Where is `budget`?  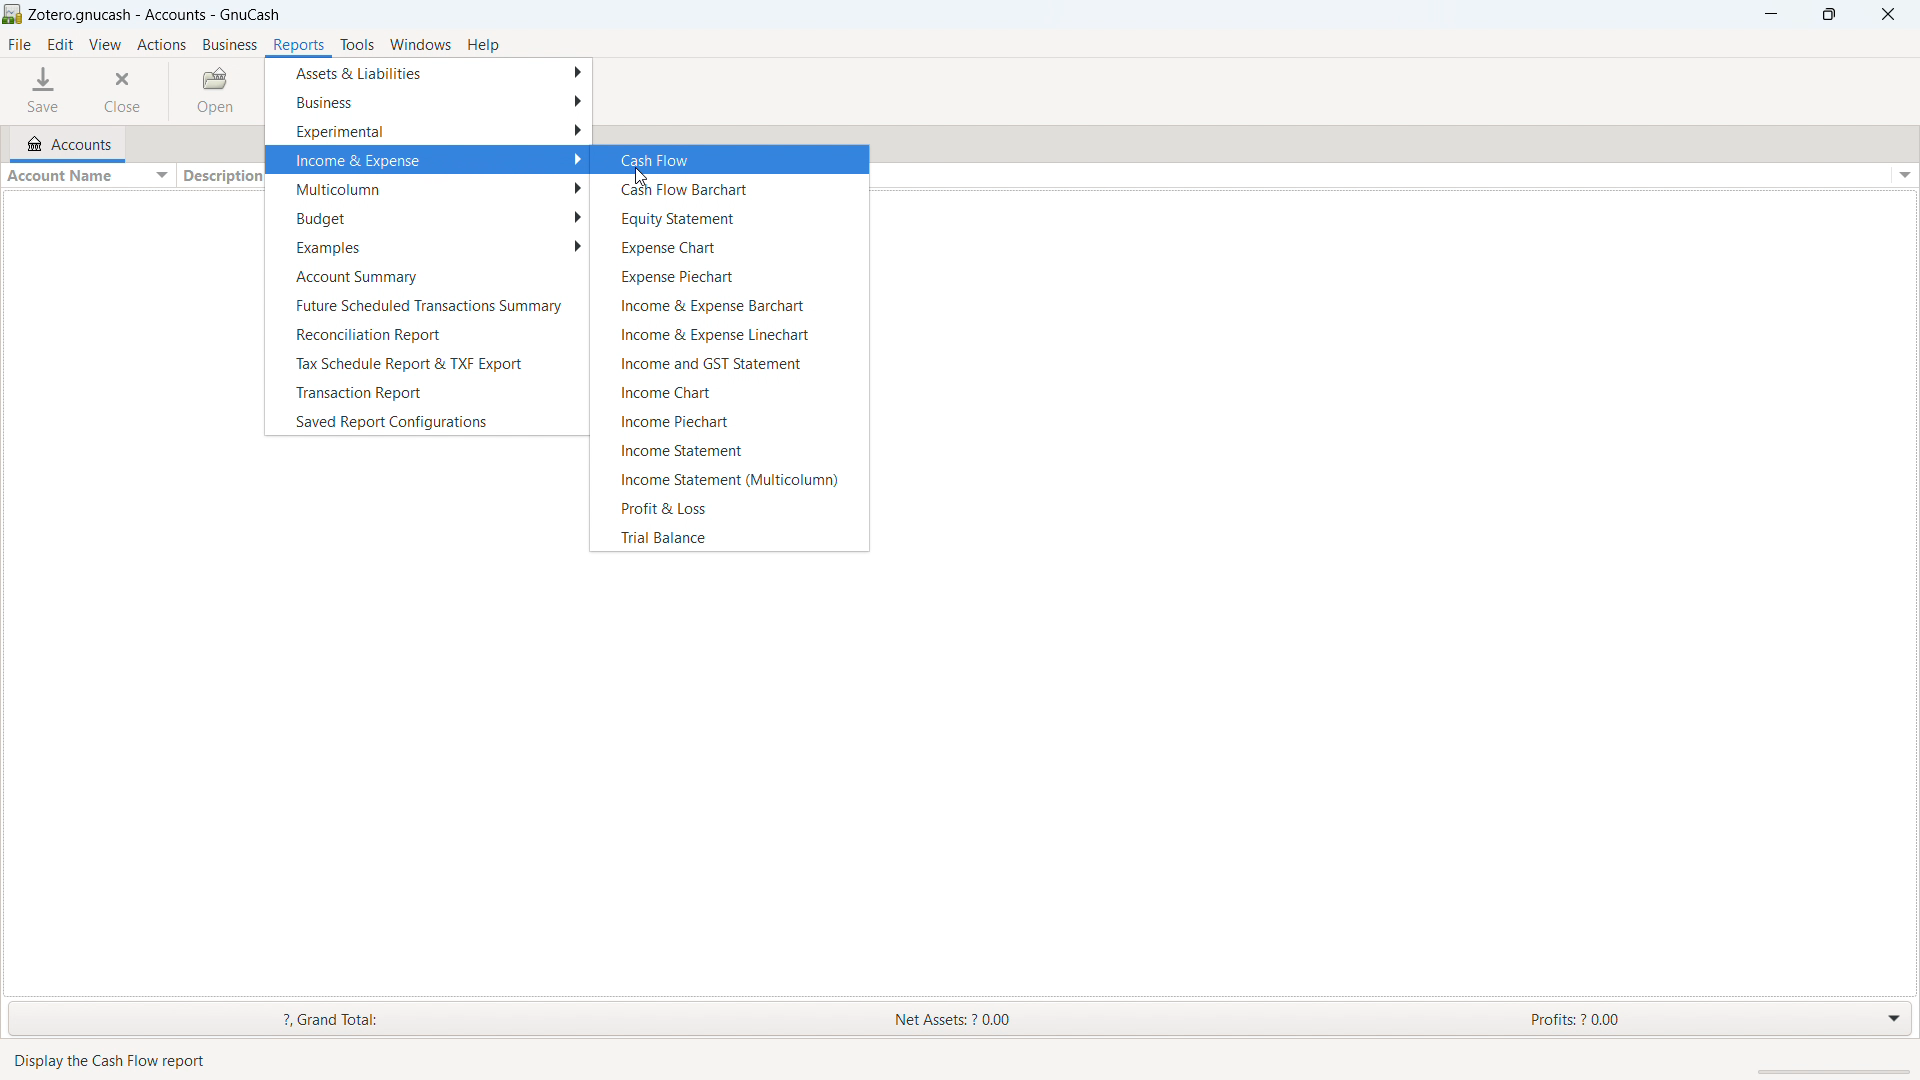 budget is located at coordinates (425, 217).